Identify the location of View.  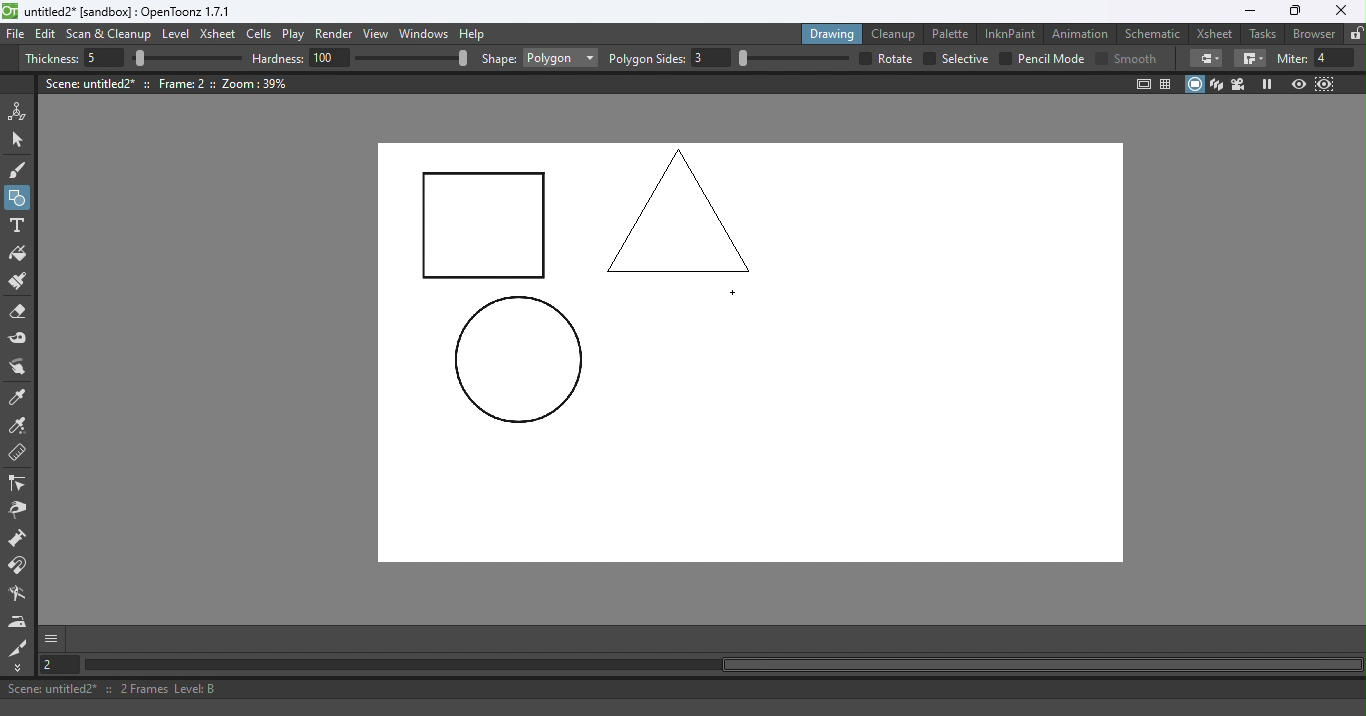
(379, 36).